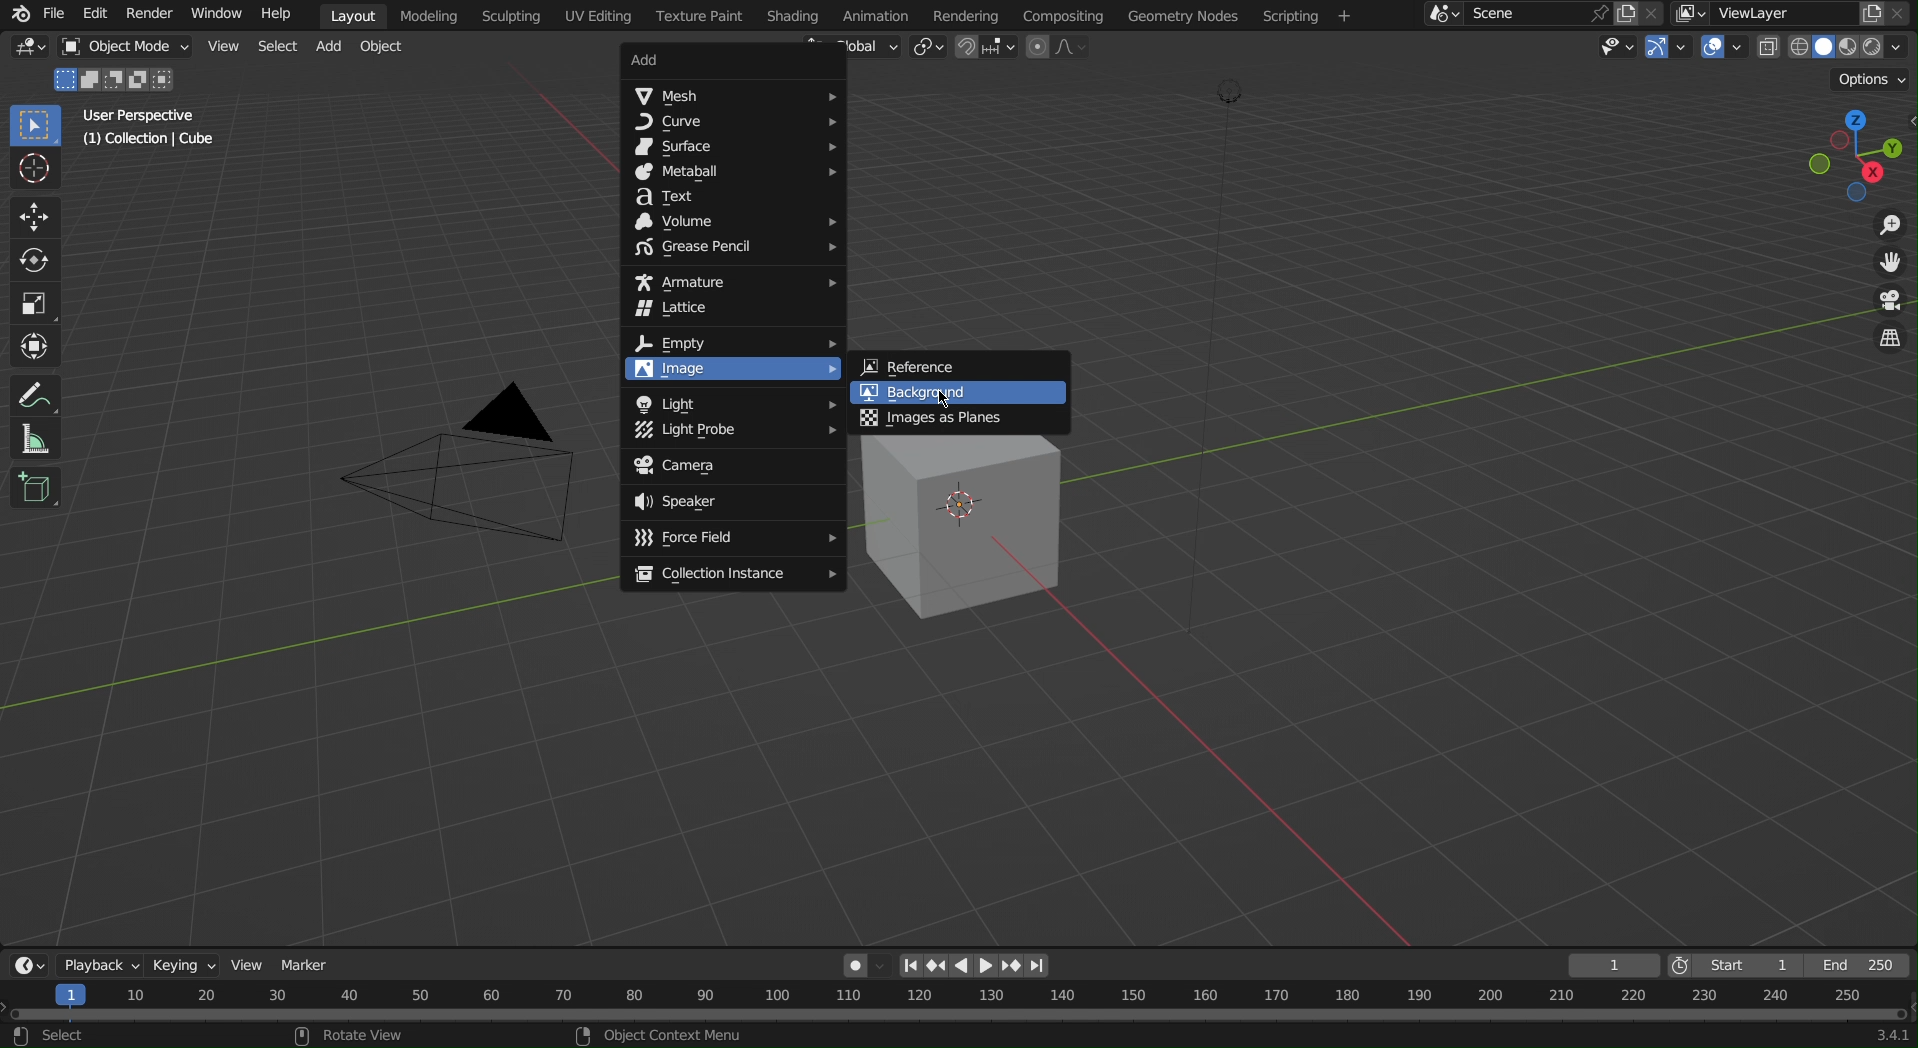  Describe the element at coordinates (117, 80) in the screenshot. I see `Mode` at that location.